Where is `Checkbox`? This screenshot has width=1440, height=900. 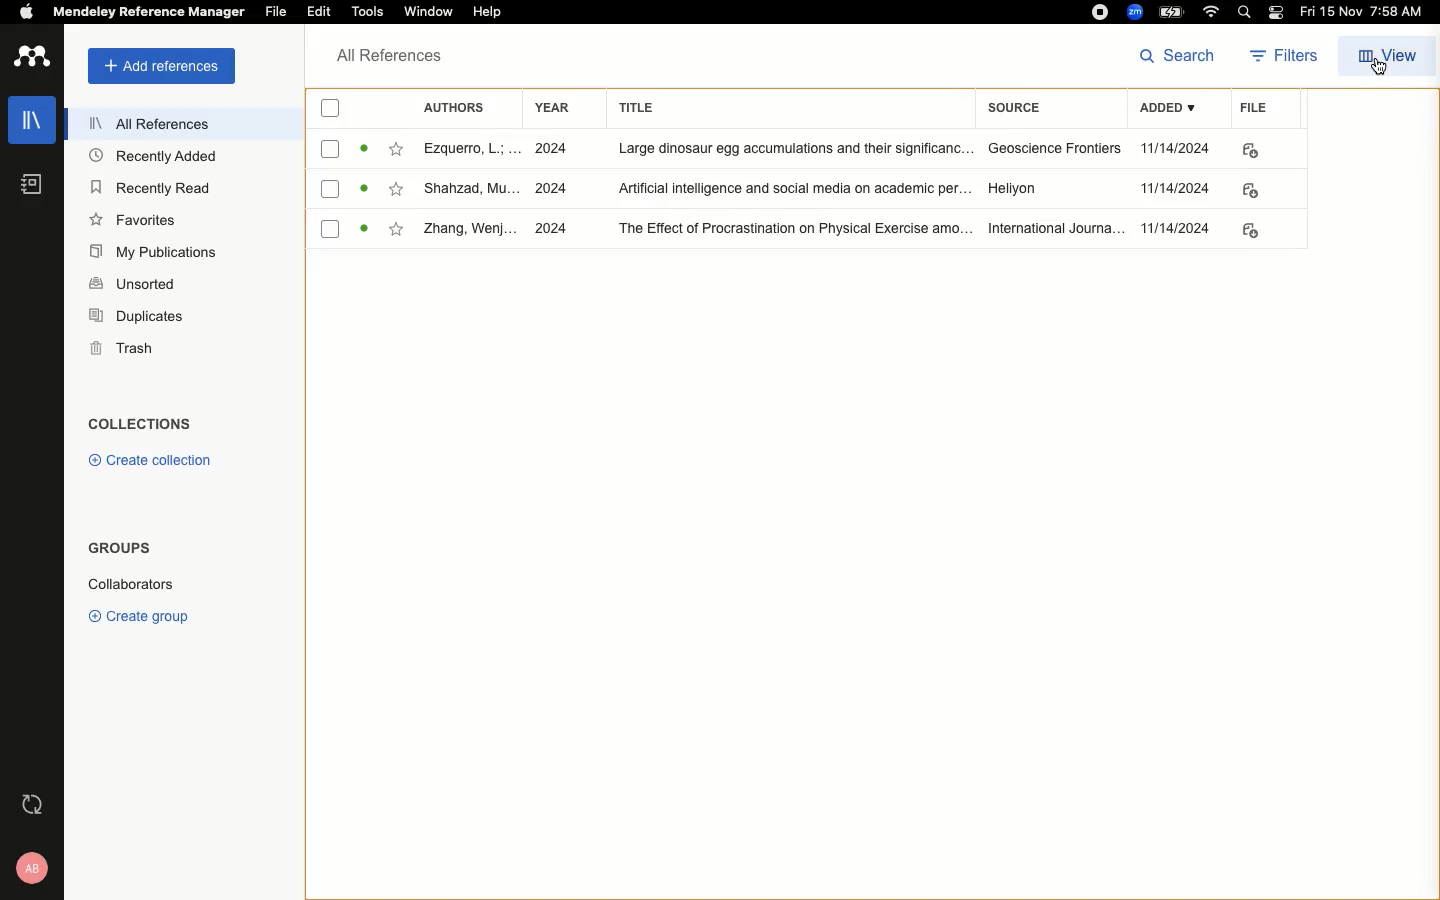
Checkbox is located at coordinates (331, 188).